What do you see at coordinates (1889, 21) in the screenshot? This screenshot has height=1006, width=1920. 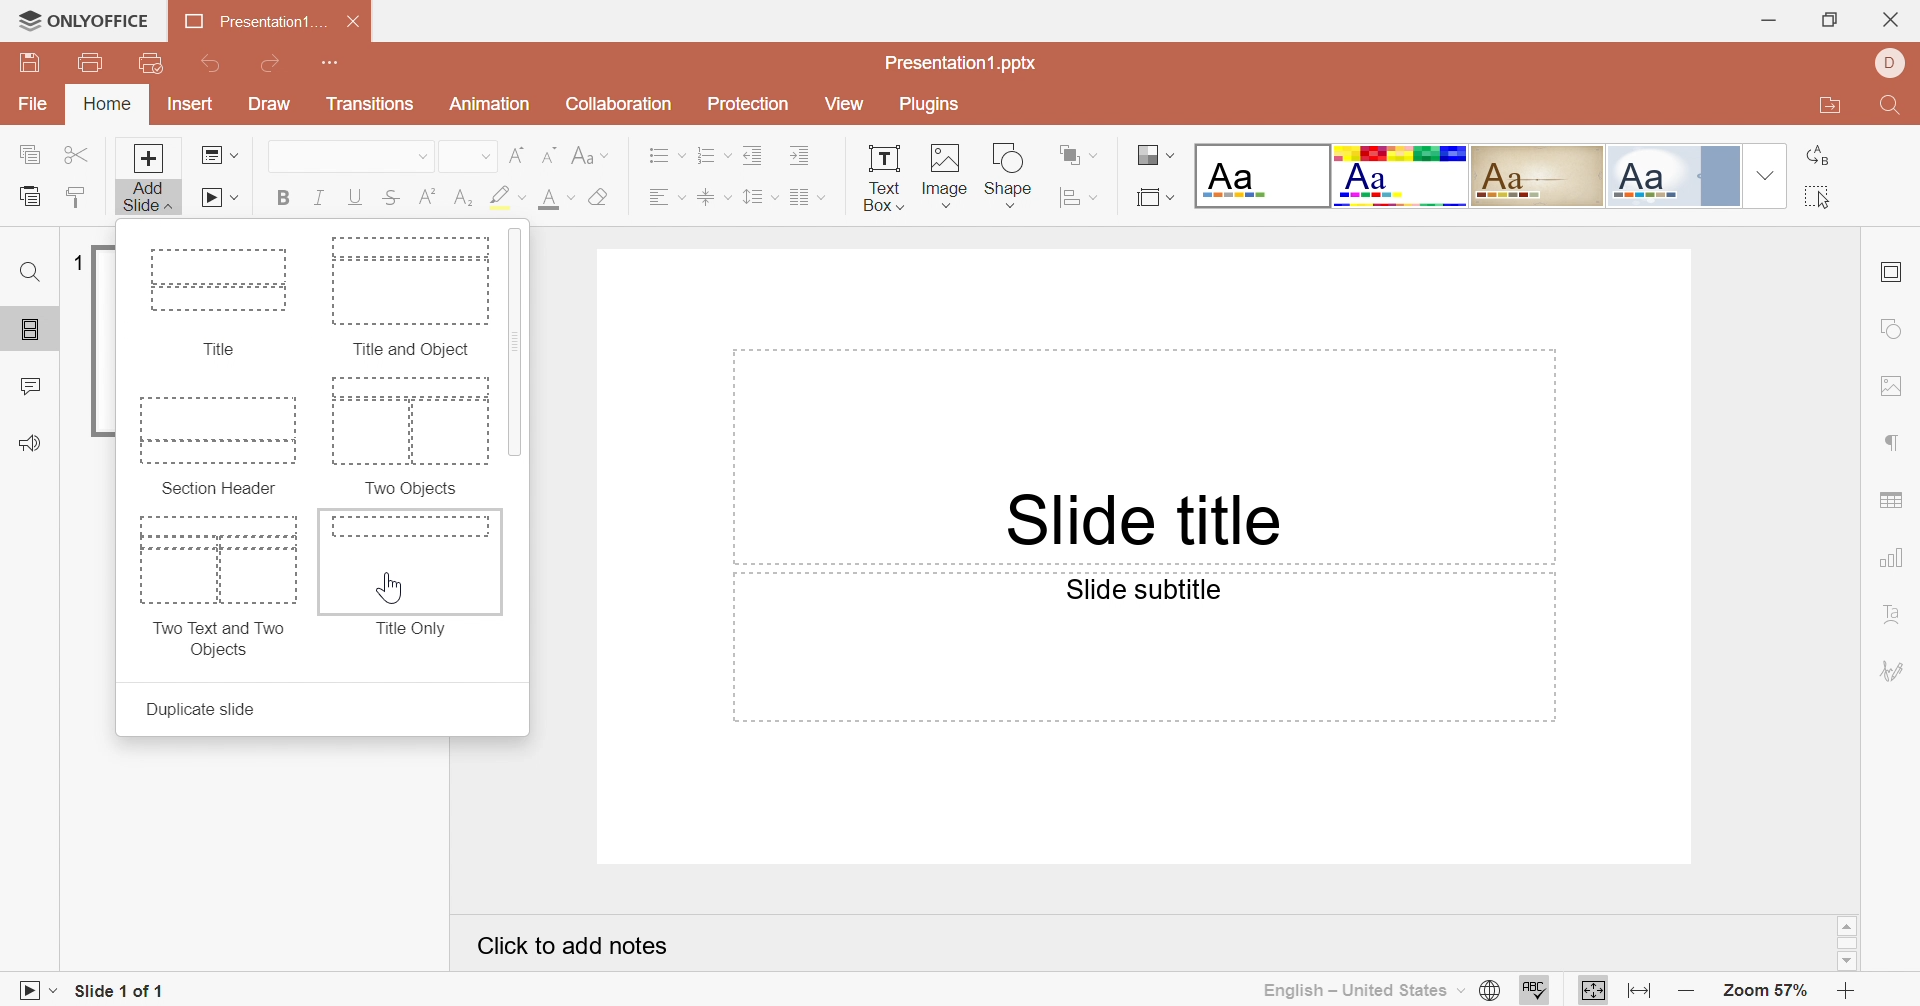 I see `close` at bounding box center [1889, 21].